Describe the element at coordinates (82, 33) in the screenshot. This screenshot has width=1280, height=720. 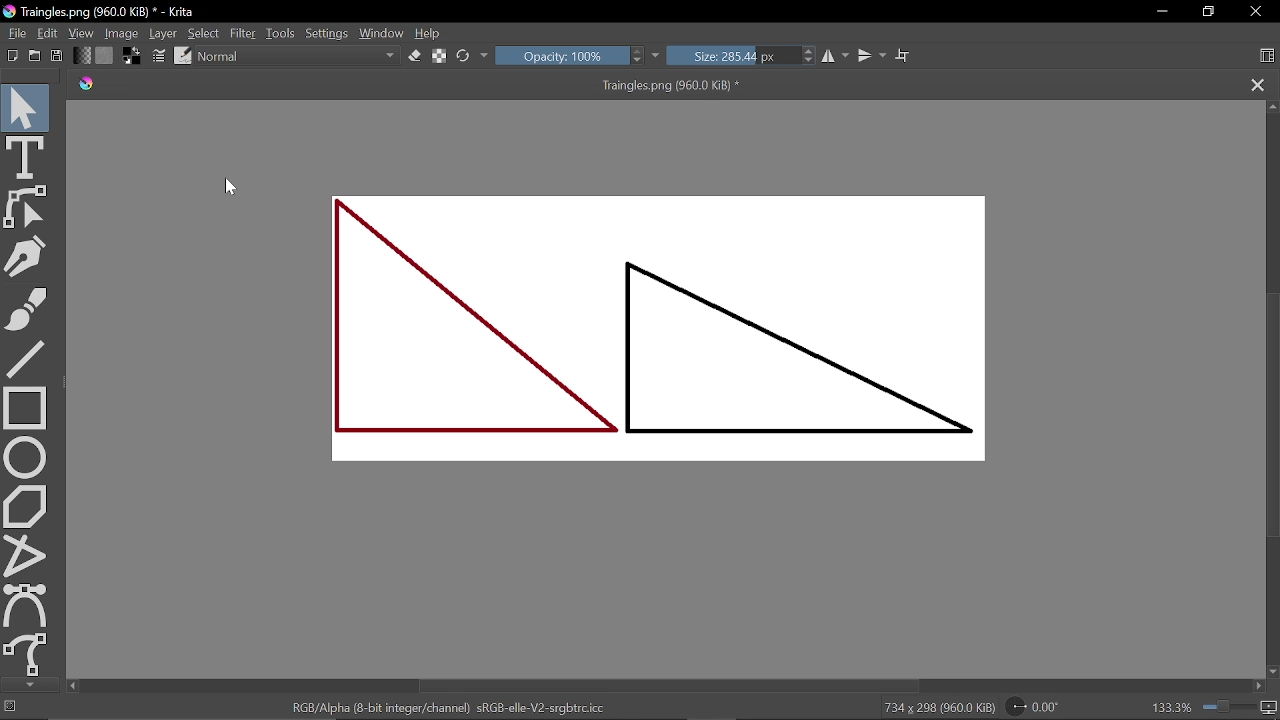
I see `View` at that location.